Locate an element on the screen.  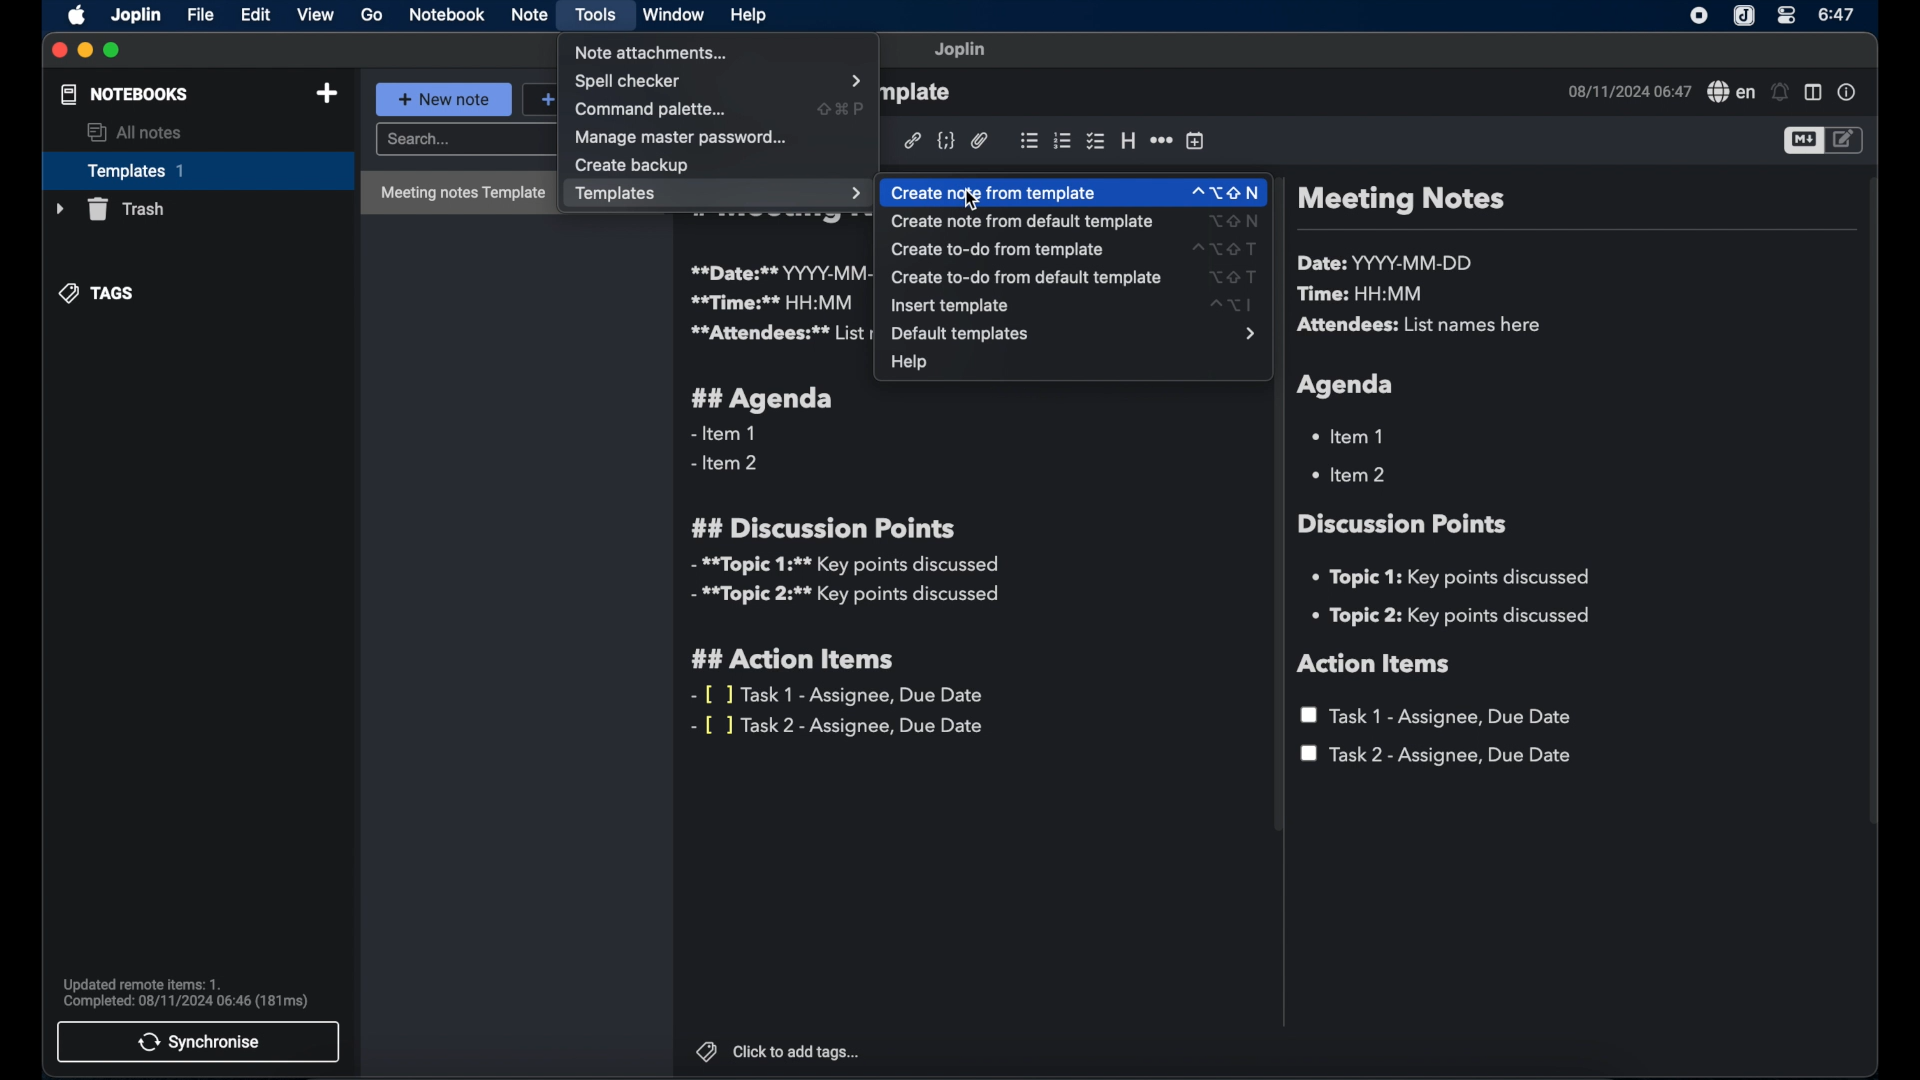
obscure is located at coordinates (919, 93).